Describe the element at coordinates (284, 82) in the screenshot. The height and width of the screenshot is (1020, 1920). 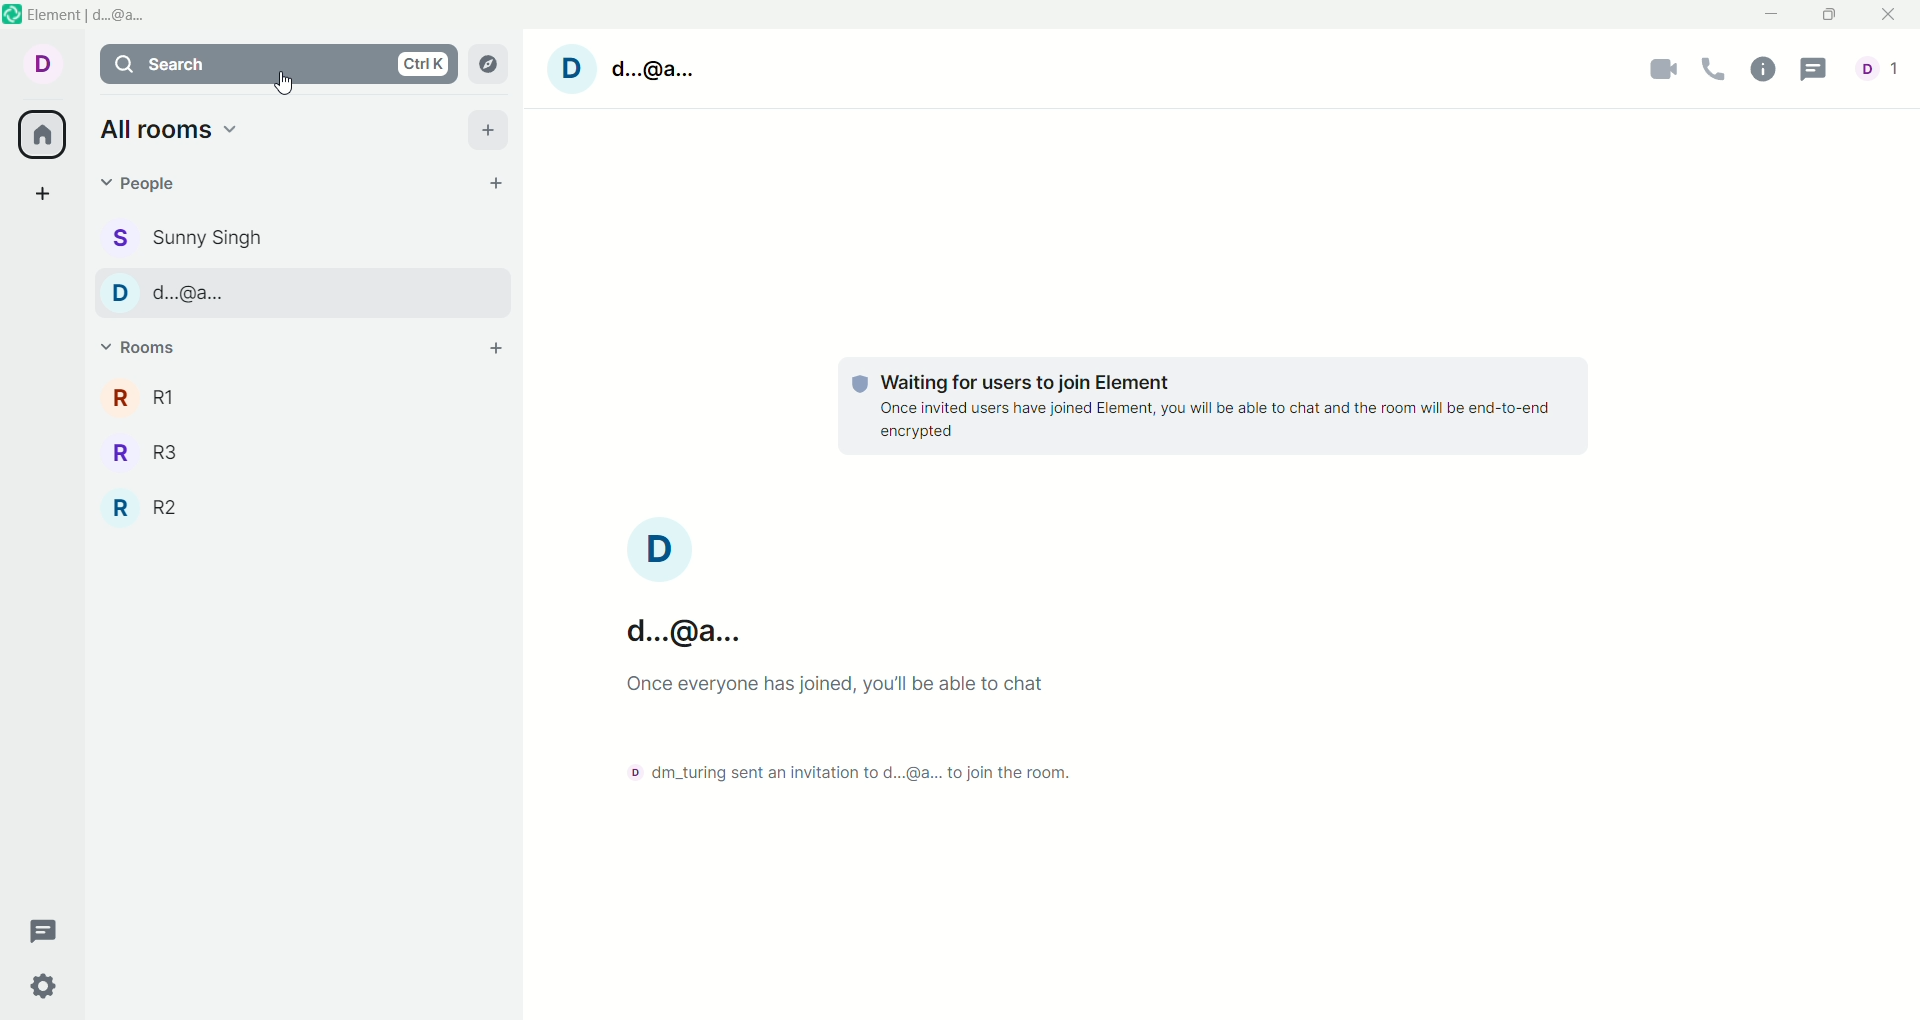
I see `pointer cursor` at that location.